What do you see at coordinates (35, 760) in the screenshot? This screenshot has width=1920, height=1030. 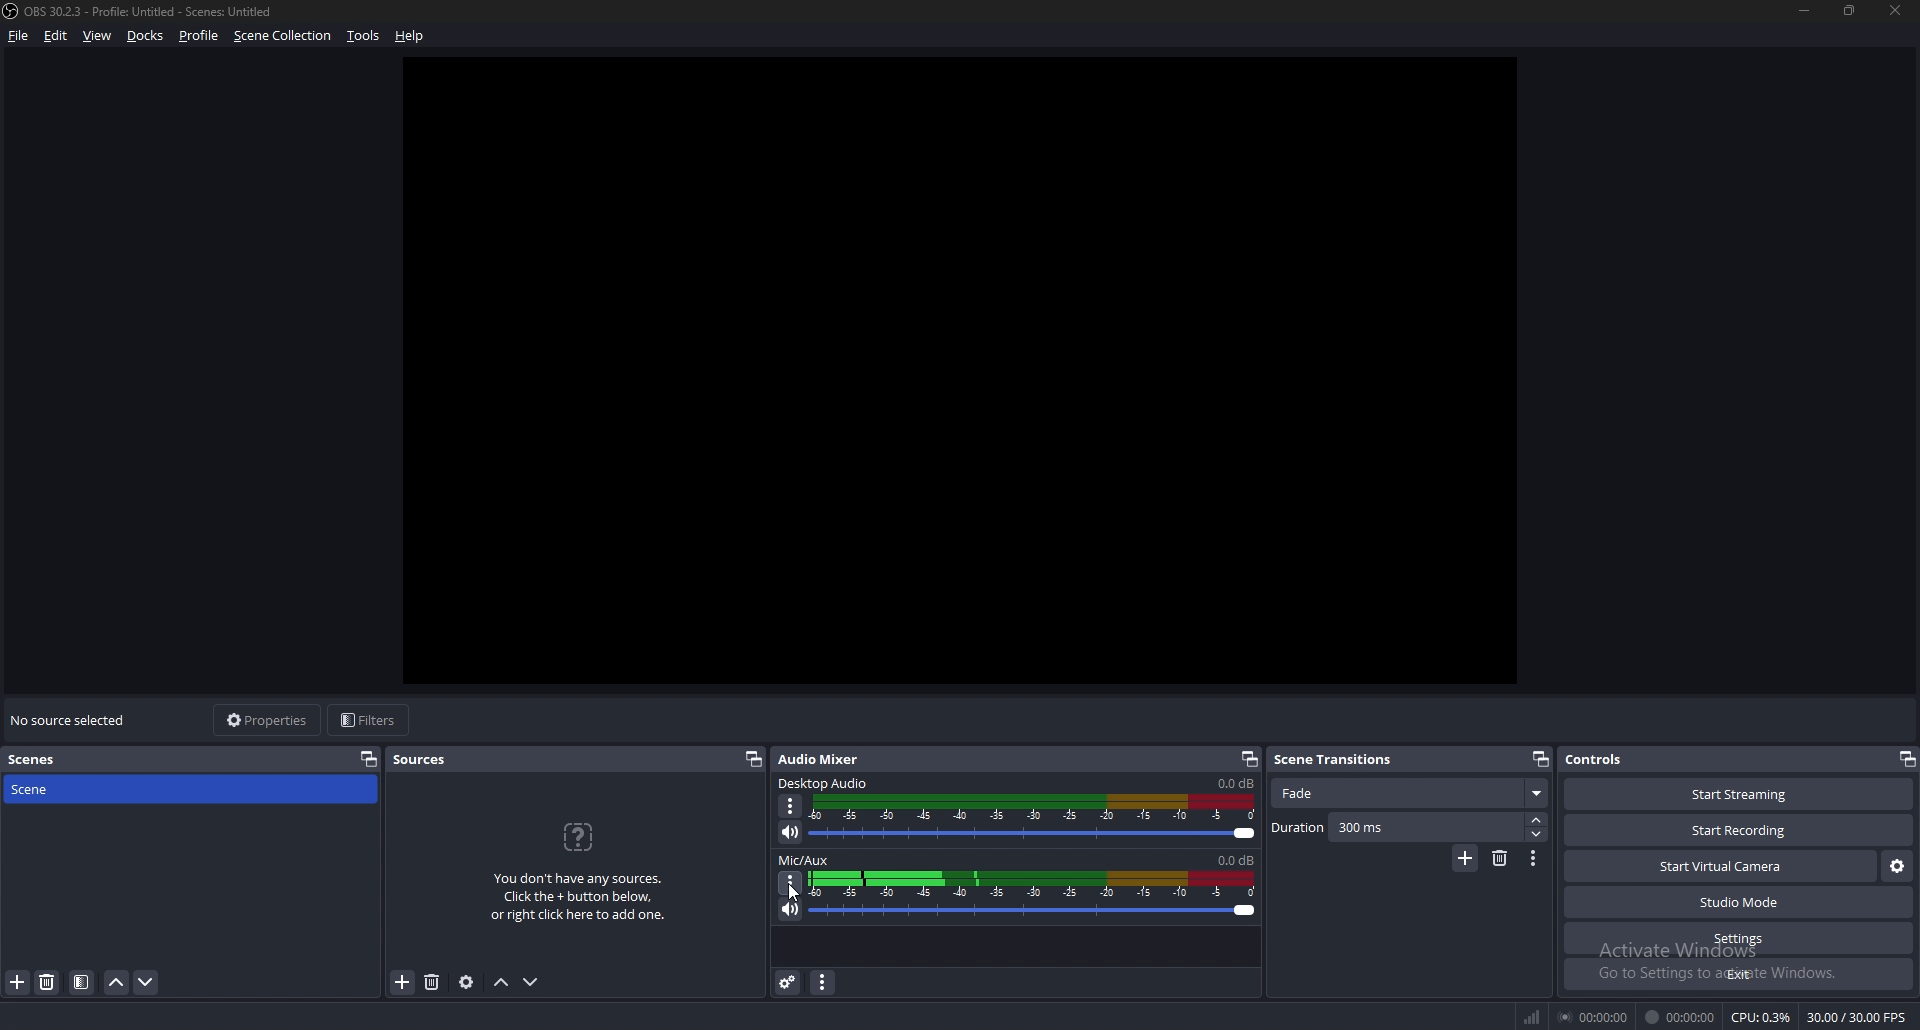 I see `scenes` at bounding box center [35, 760].